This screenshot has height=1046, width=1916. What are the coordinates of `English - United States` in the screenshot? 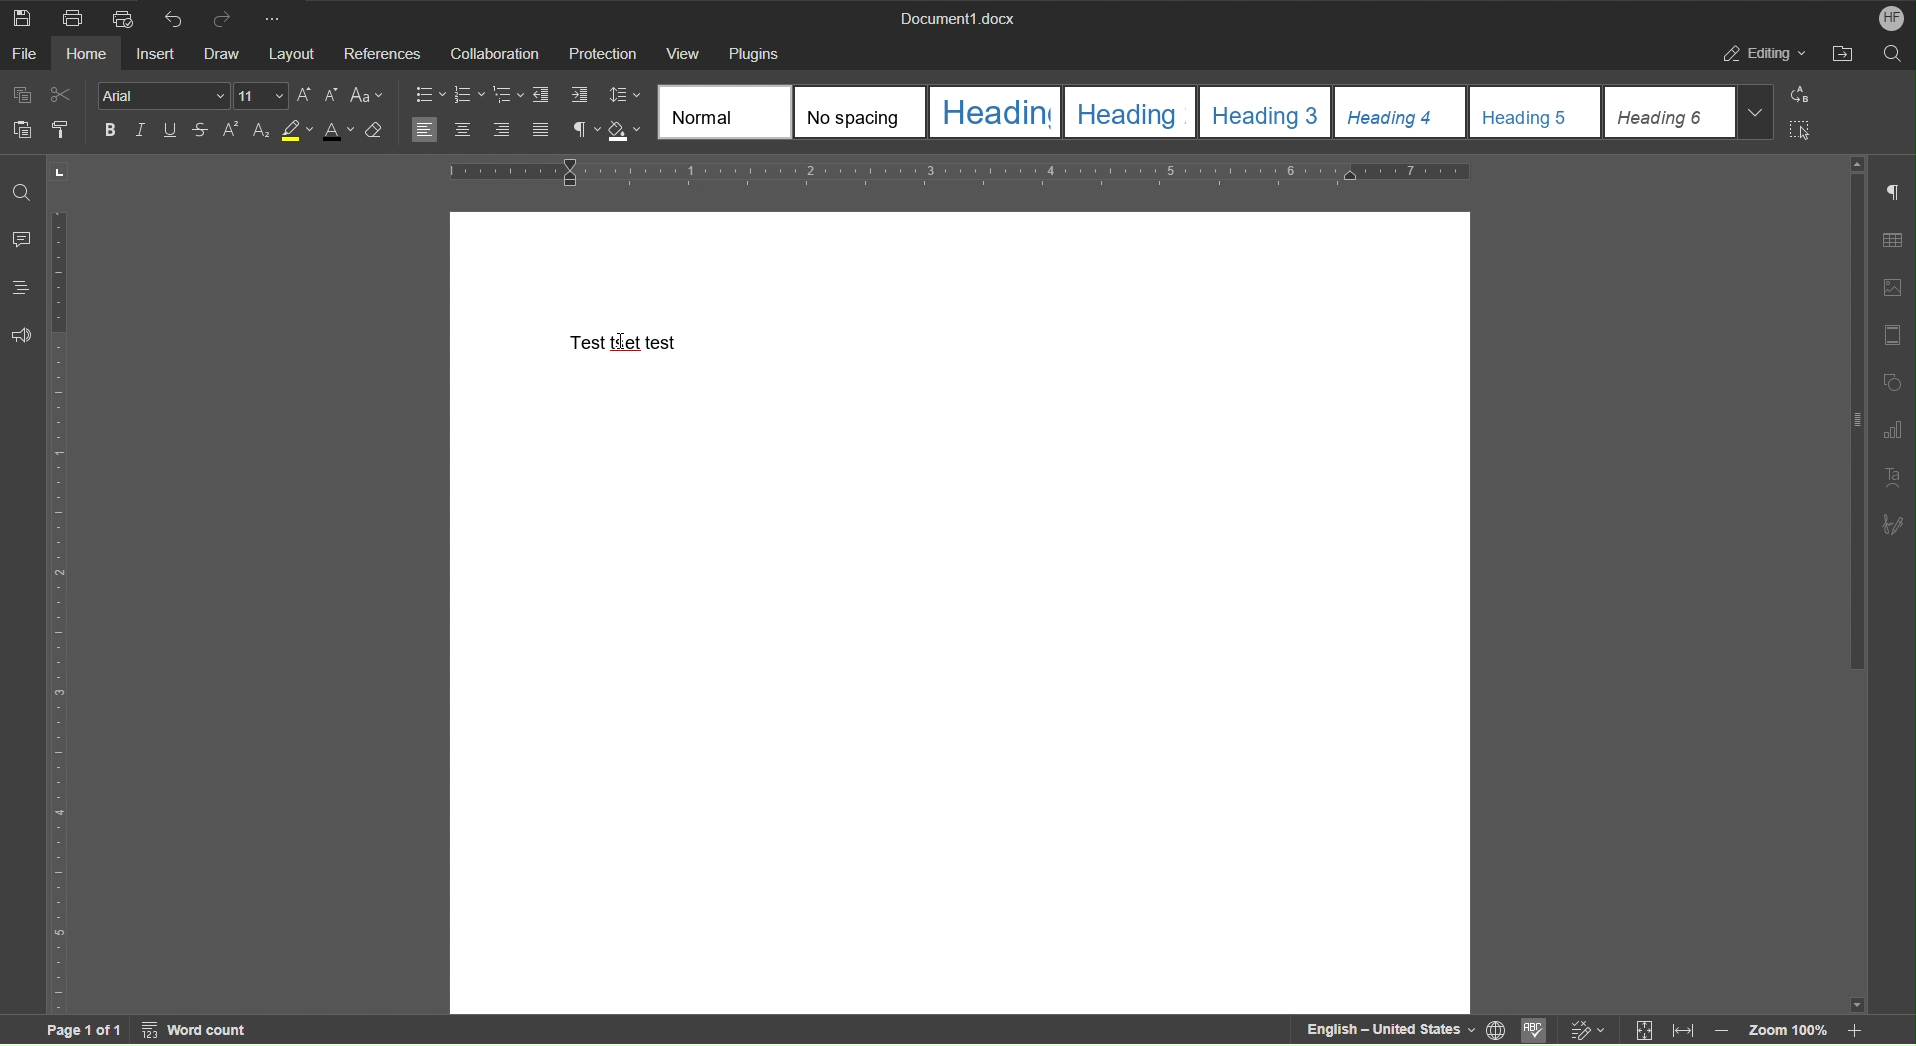 It's located at (1386, 1030).